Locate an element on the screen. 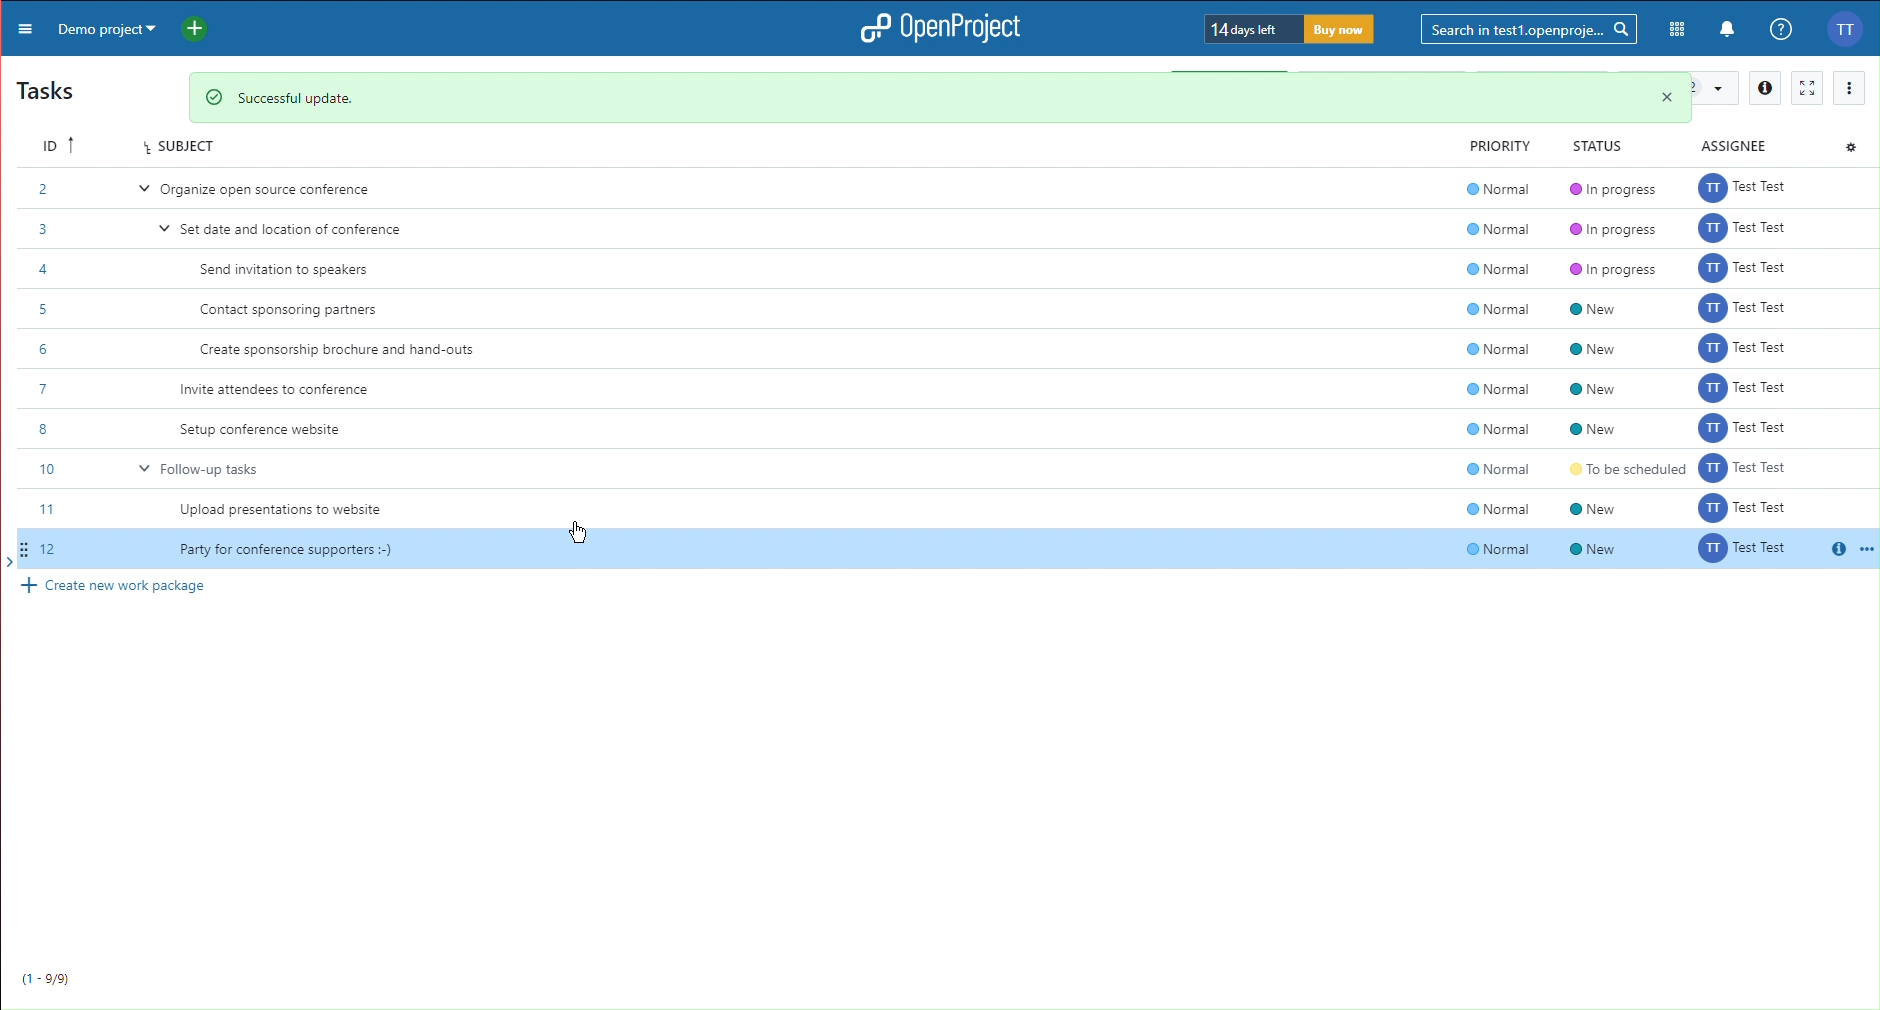 The width and height of the screenshot is (1880, 1010). info is located at coordinates (1833, 546).